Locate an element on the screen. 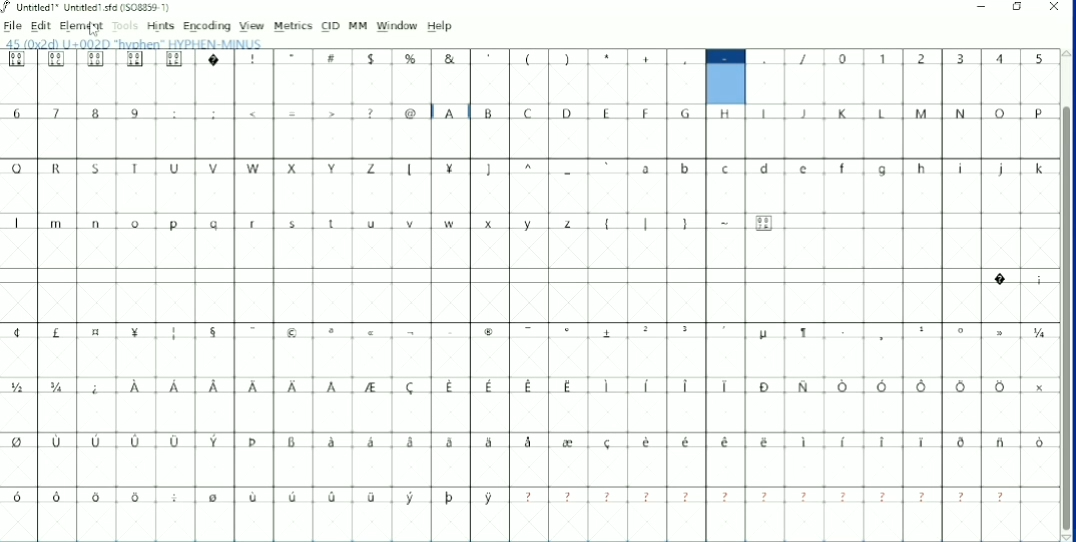 This screenshot has width=1076, height=542. Small letters is located at coordinates (843, 169).